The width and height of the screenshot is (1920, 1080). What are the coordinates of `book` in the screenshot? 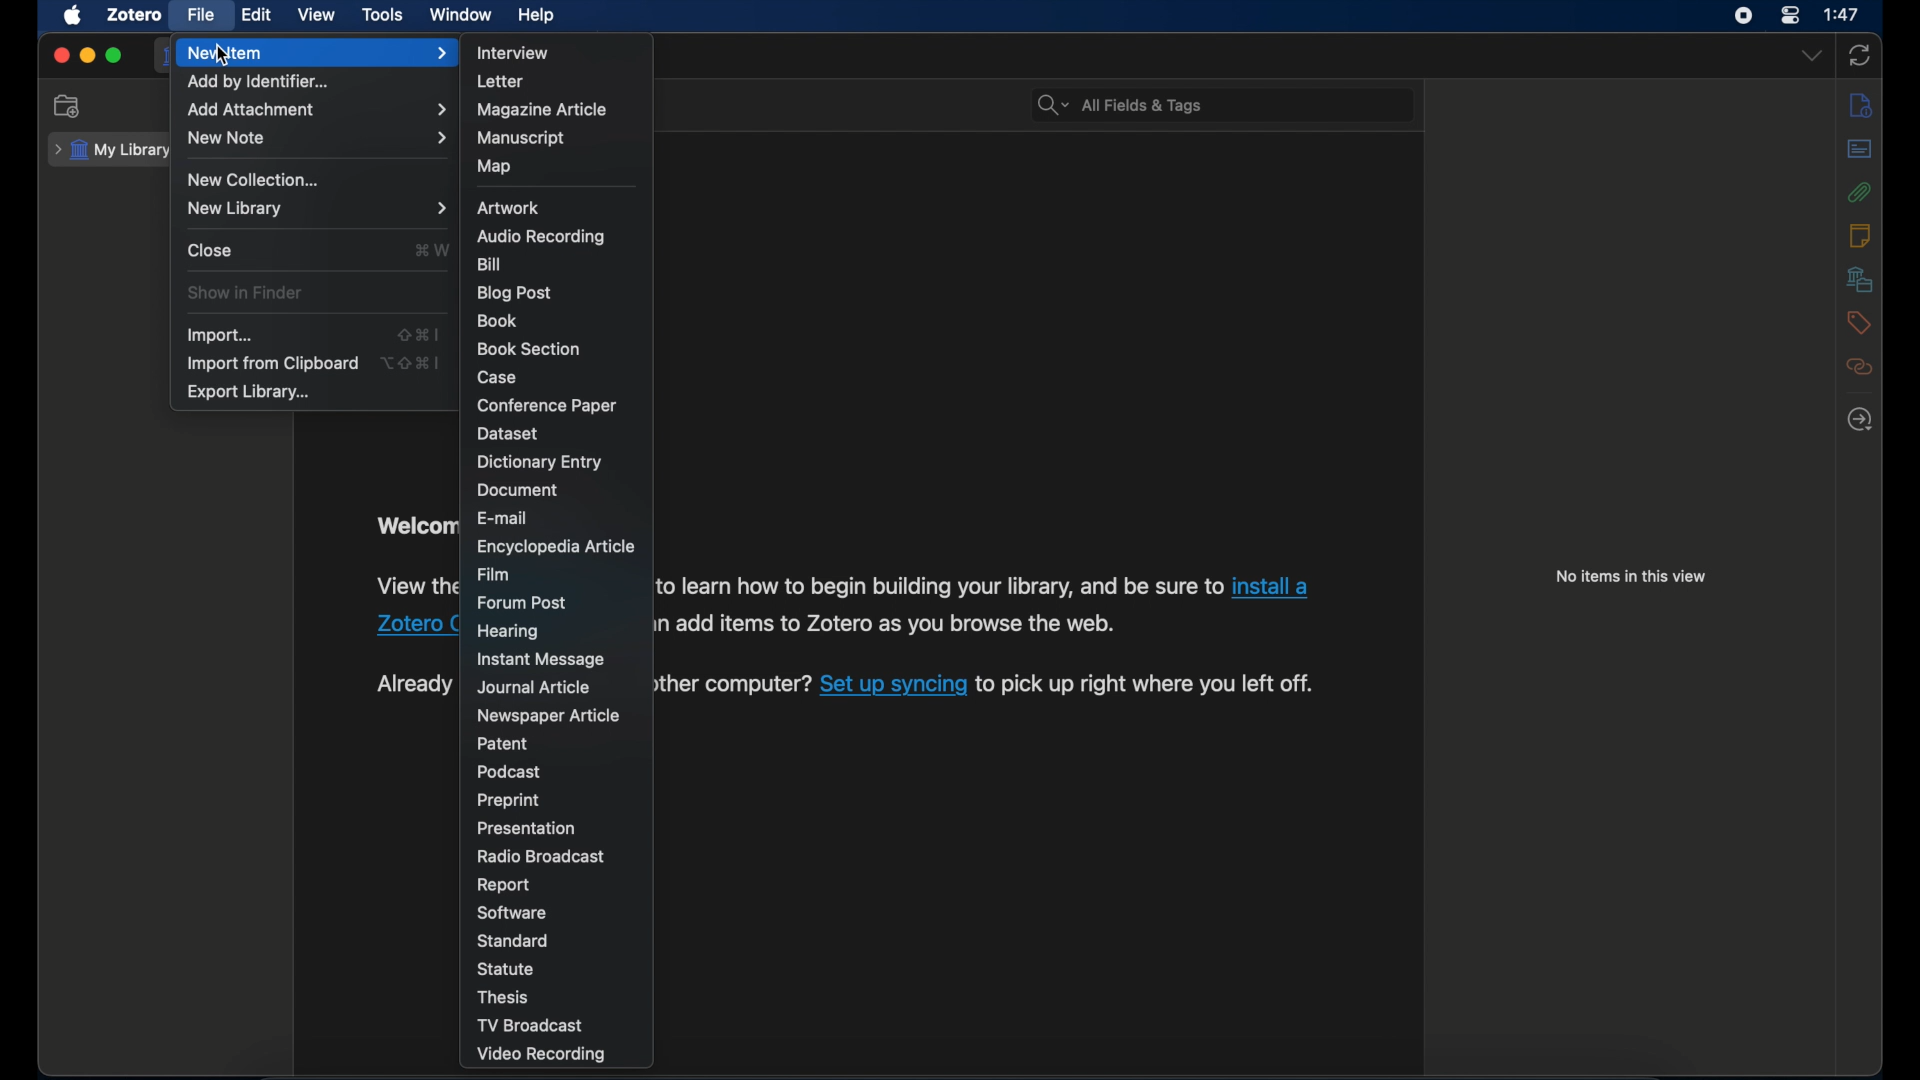 It's located at (500, 321).